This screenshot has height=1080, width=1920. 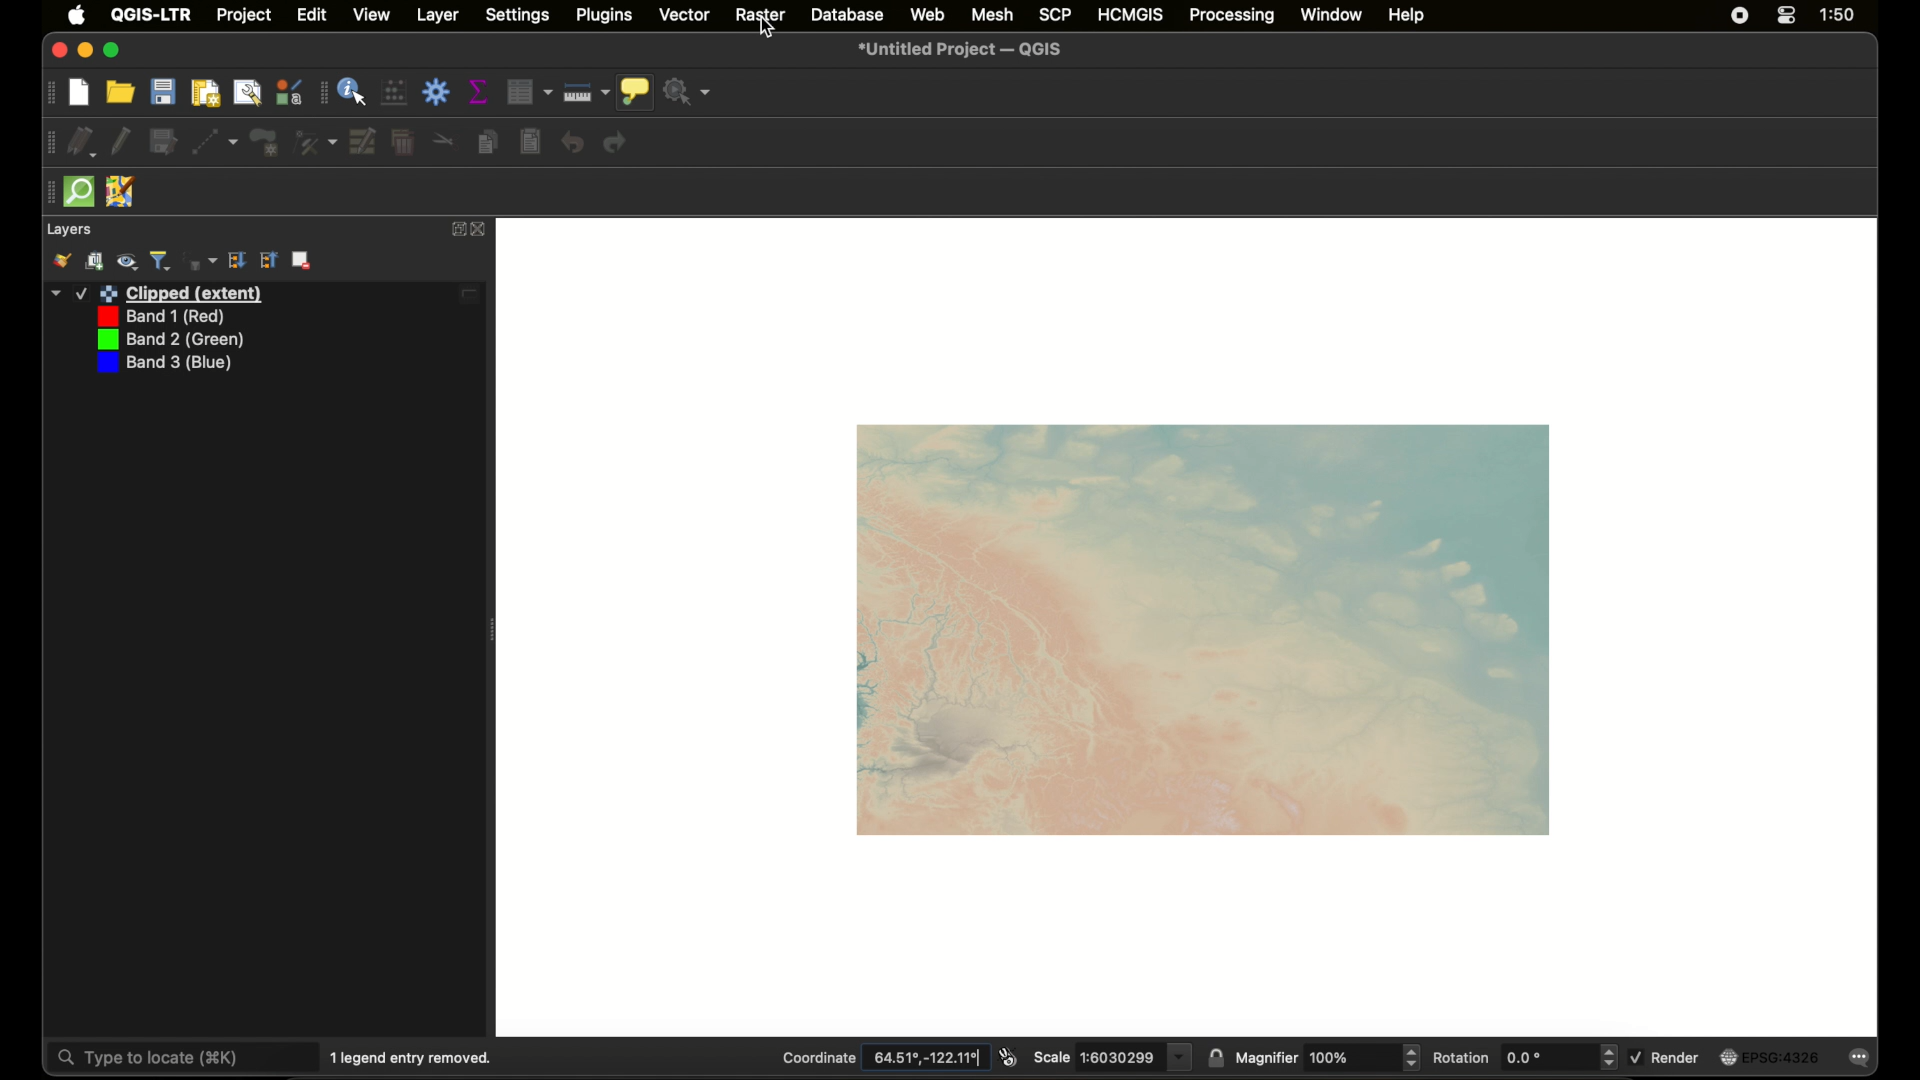 What do you see at coordinates (120, 192) in the screenshot?
I see `jsom remote` at bounding box center [120, 192].